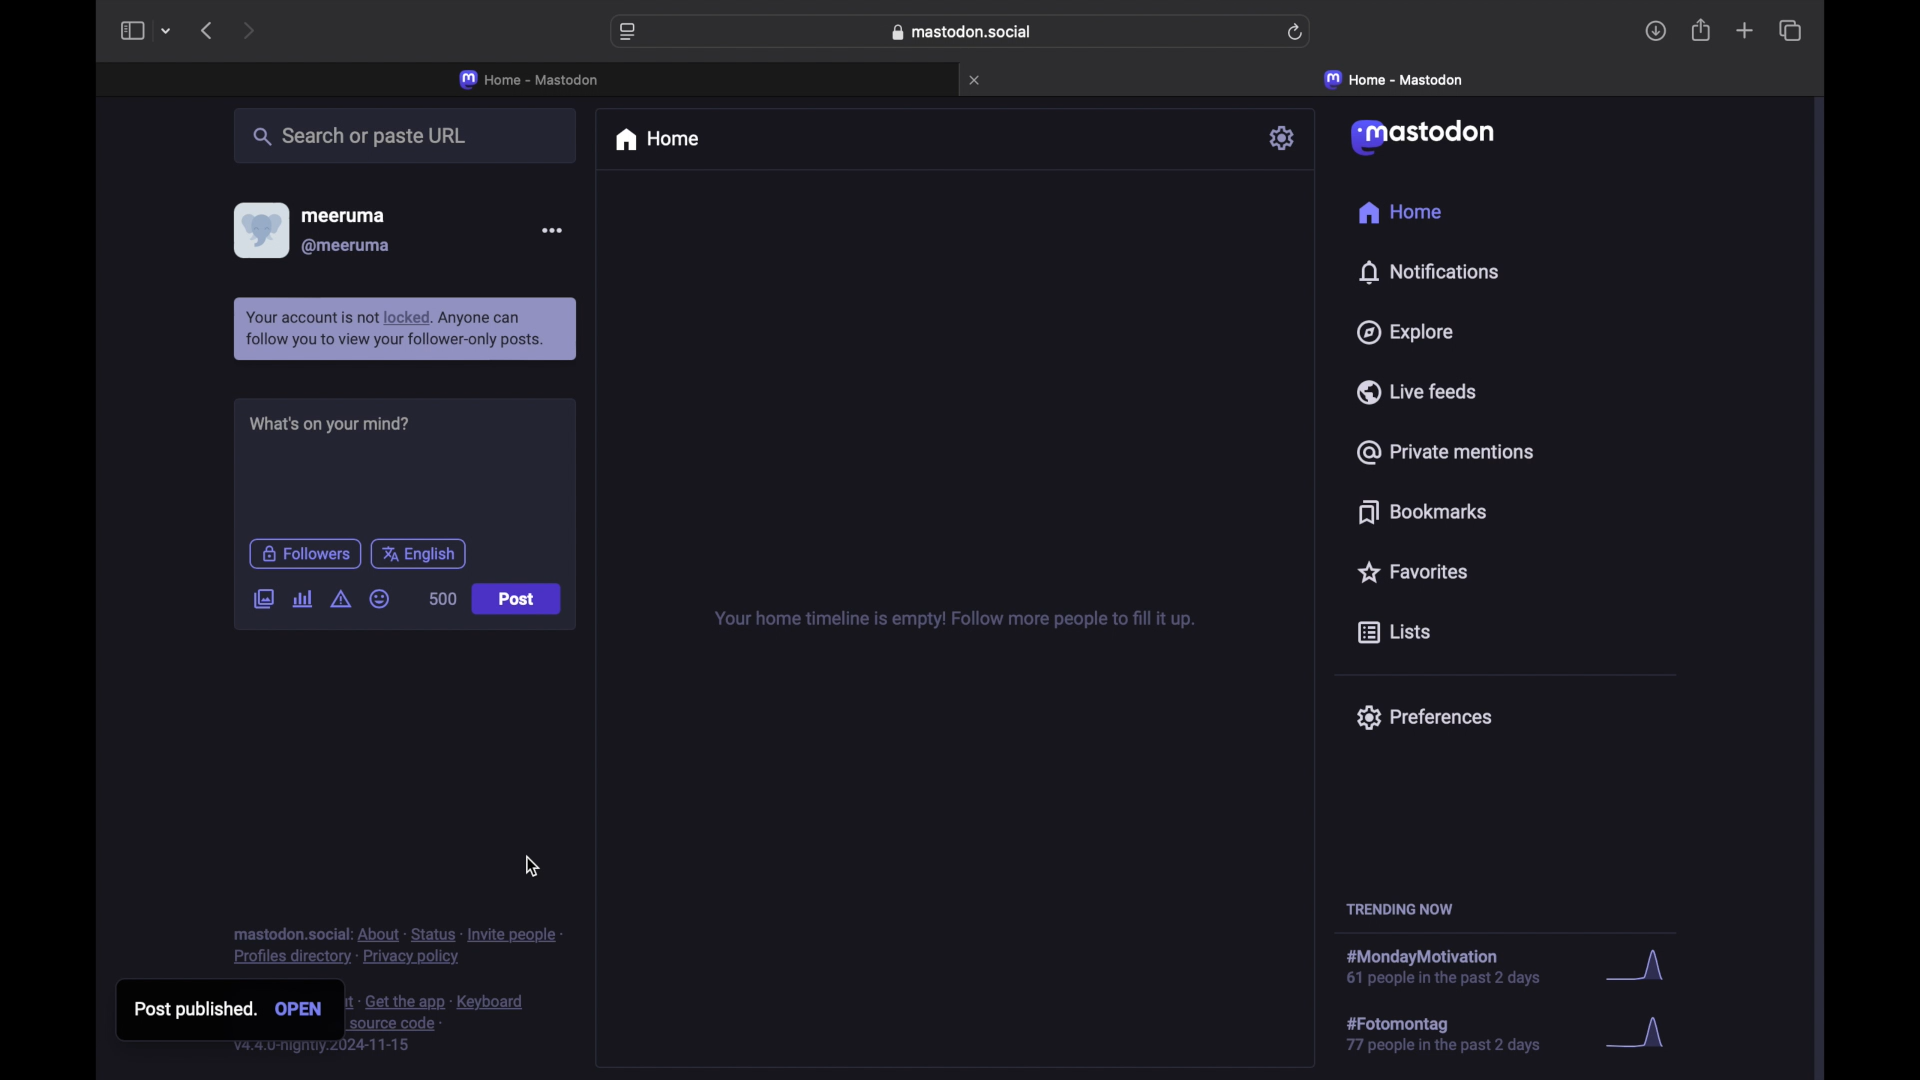 This screenshot has height=1080, width=1920. Describe the element at coordinates (1428, 272) in the screenshot. I see `notifications` at that location.